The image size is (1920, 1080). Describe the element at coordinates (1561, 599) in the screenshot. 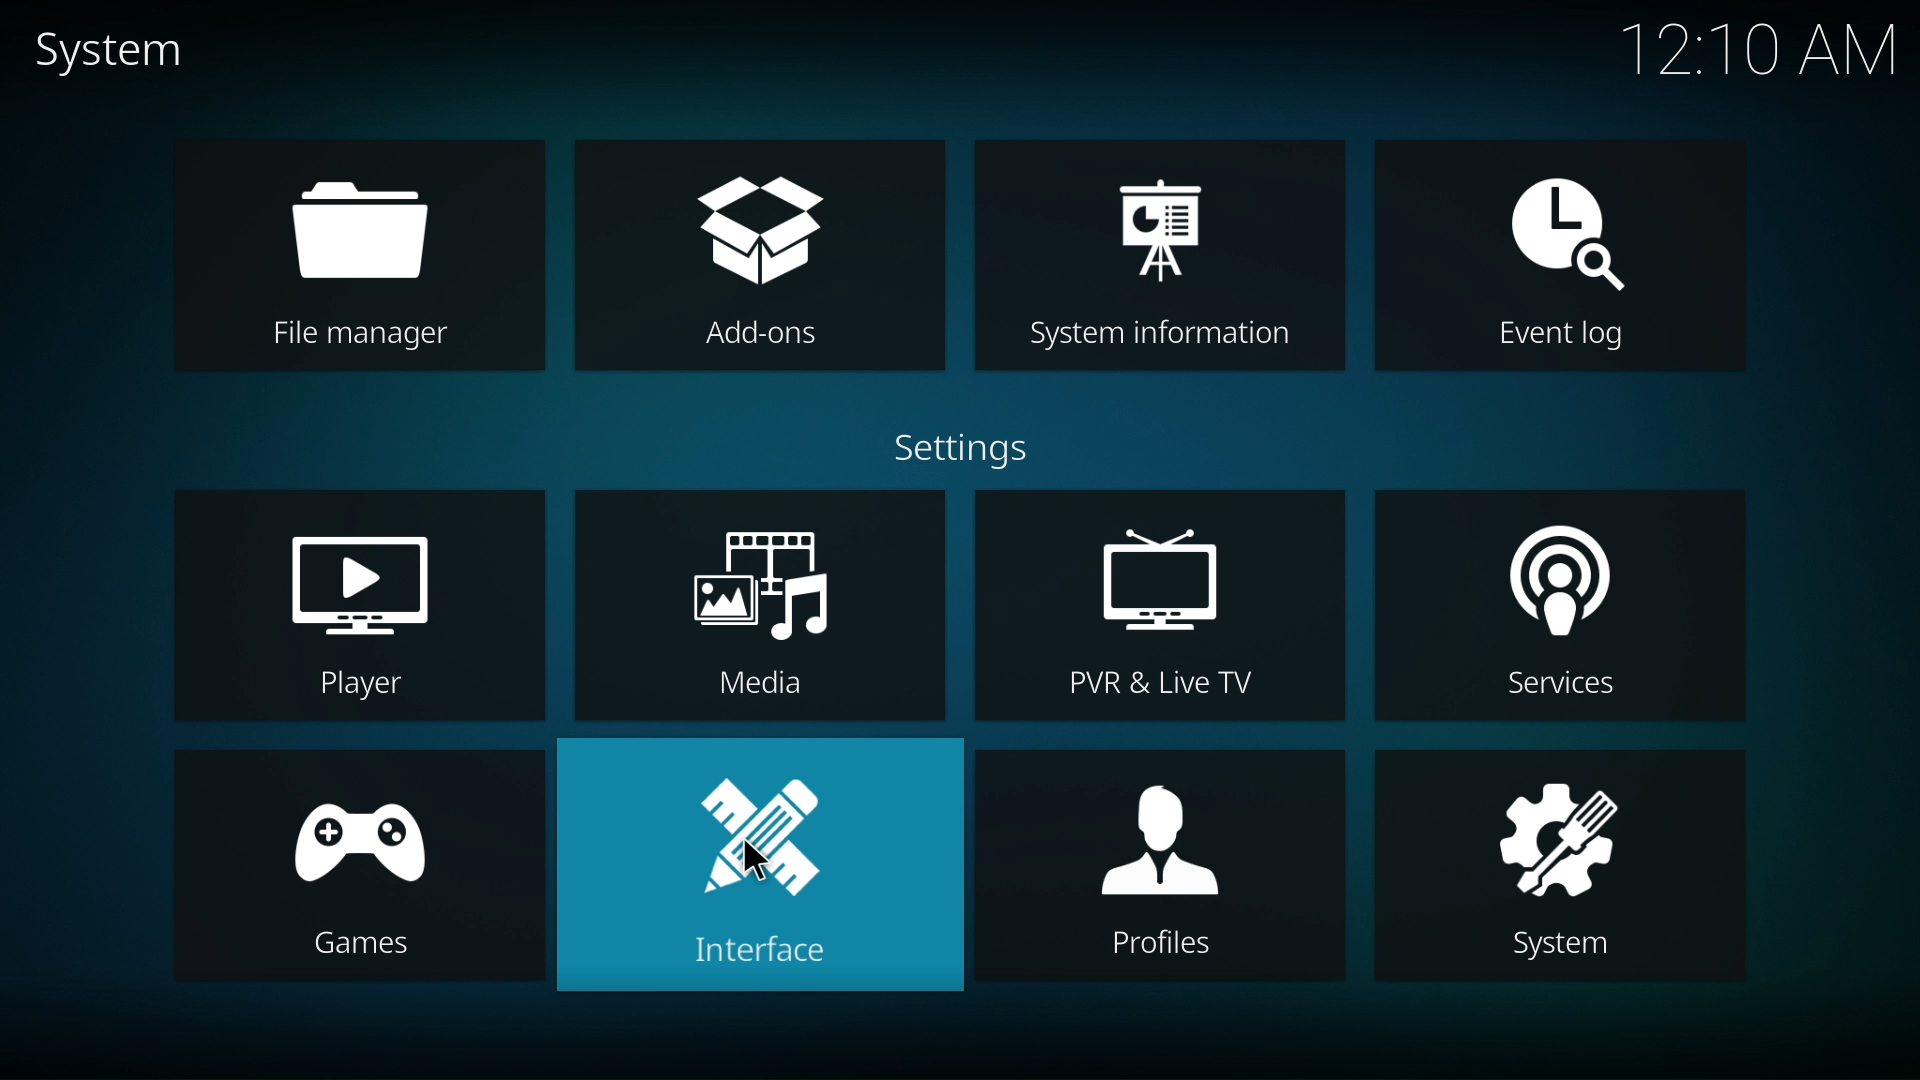

I see `services` at that location.